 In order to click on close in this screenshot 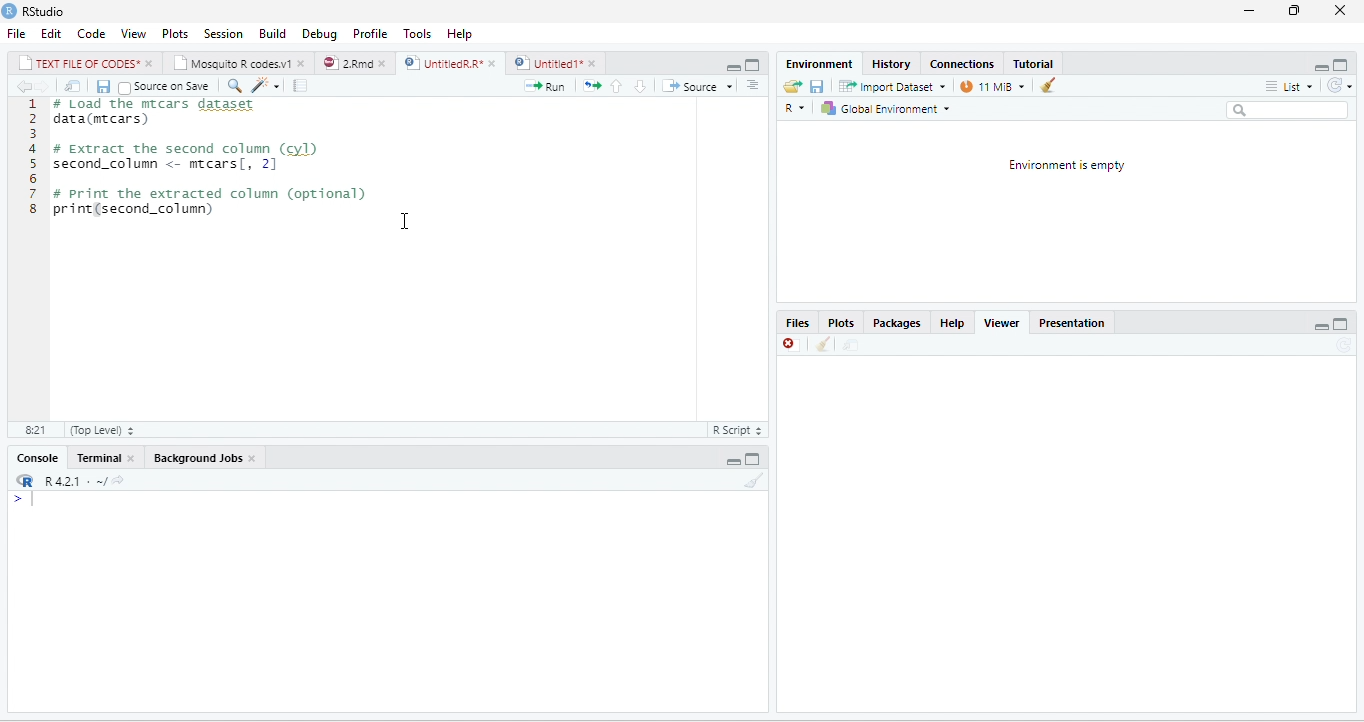, I will do `click(384, 62)`.